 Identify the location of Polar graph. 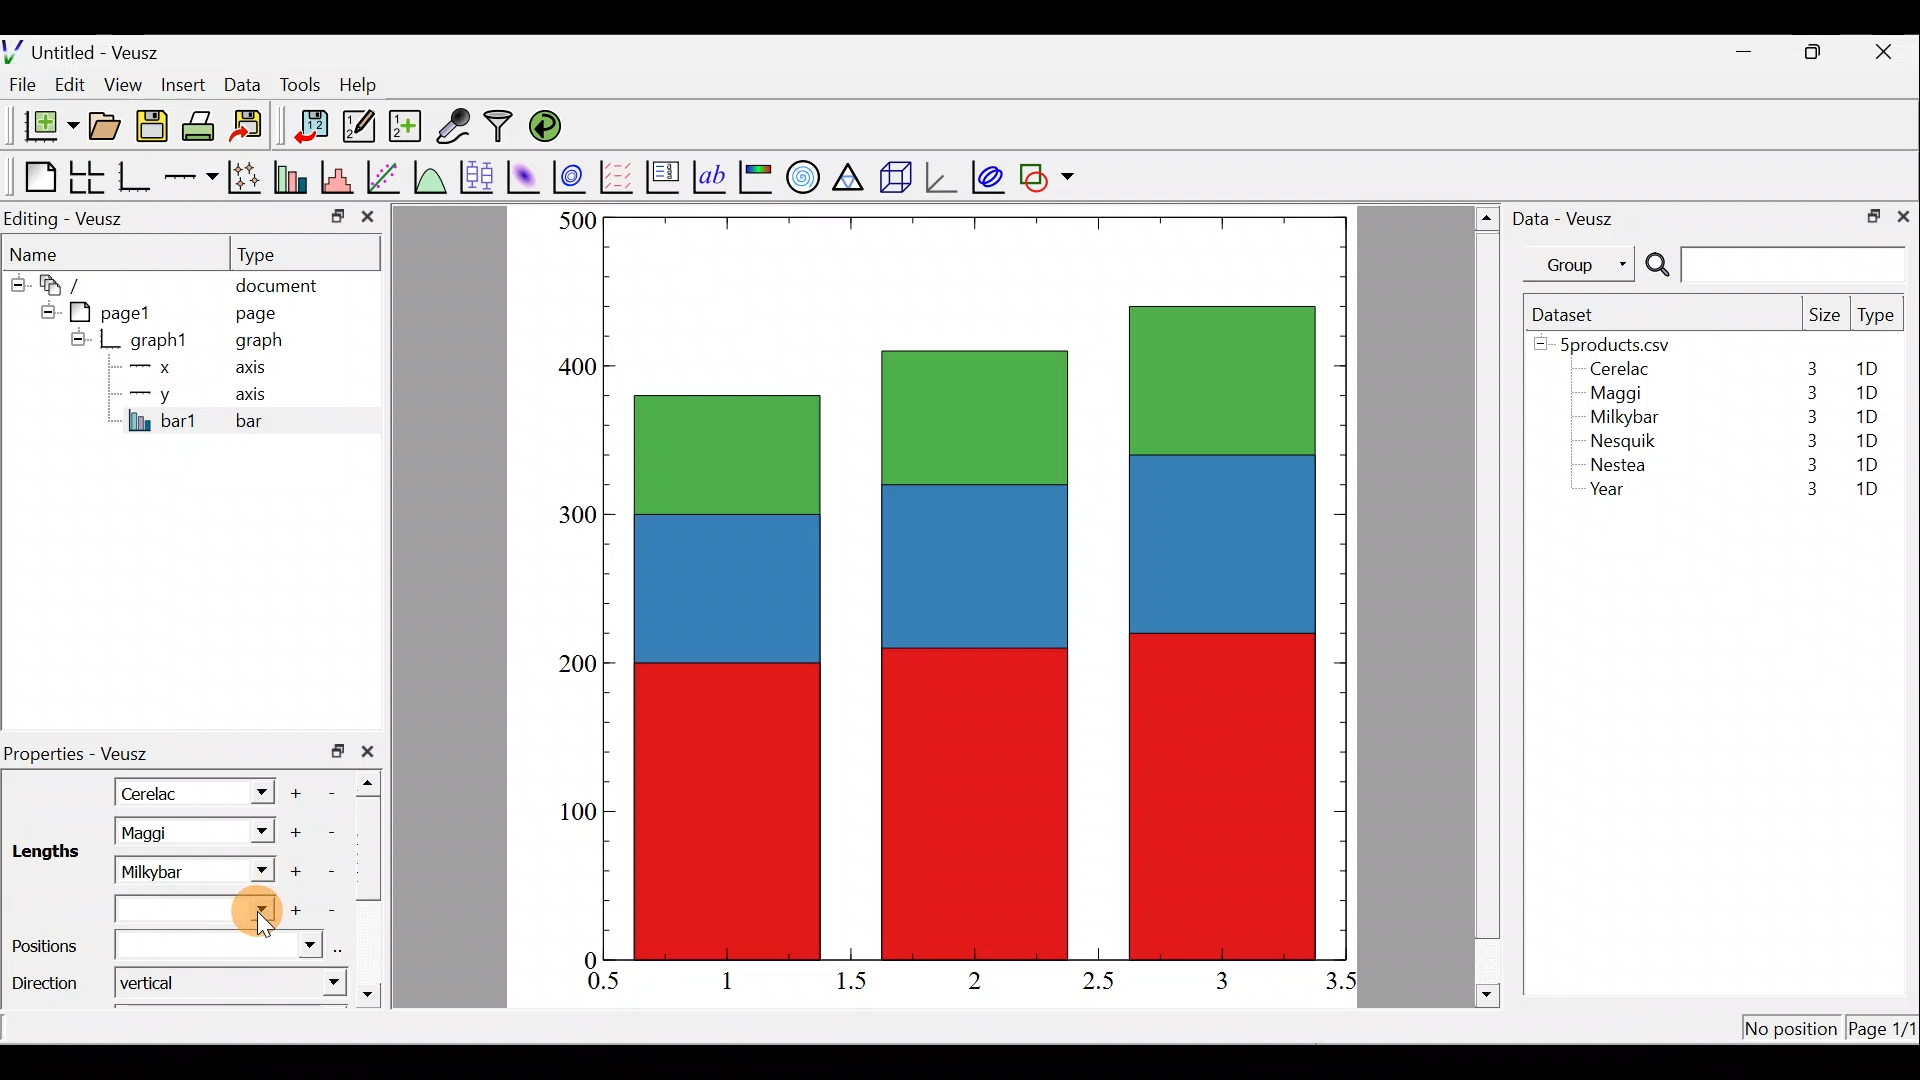
(799, 174).